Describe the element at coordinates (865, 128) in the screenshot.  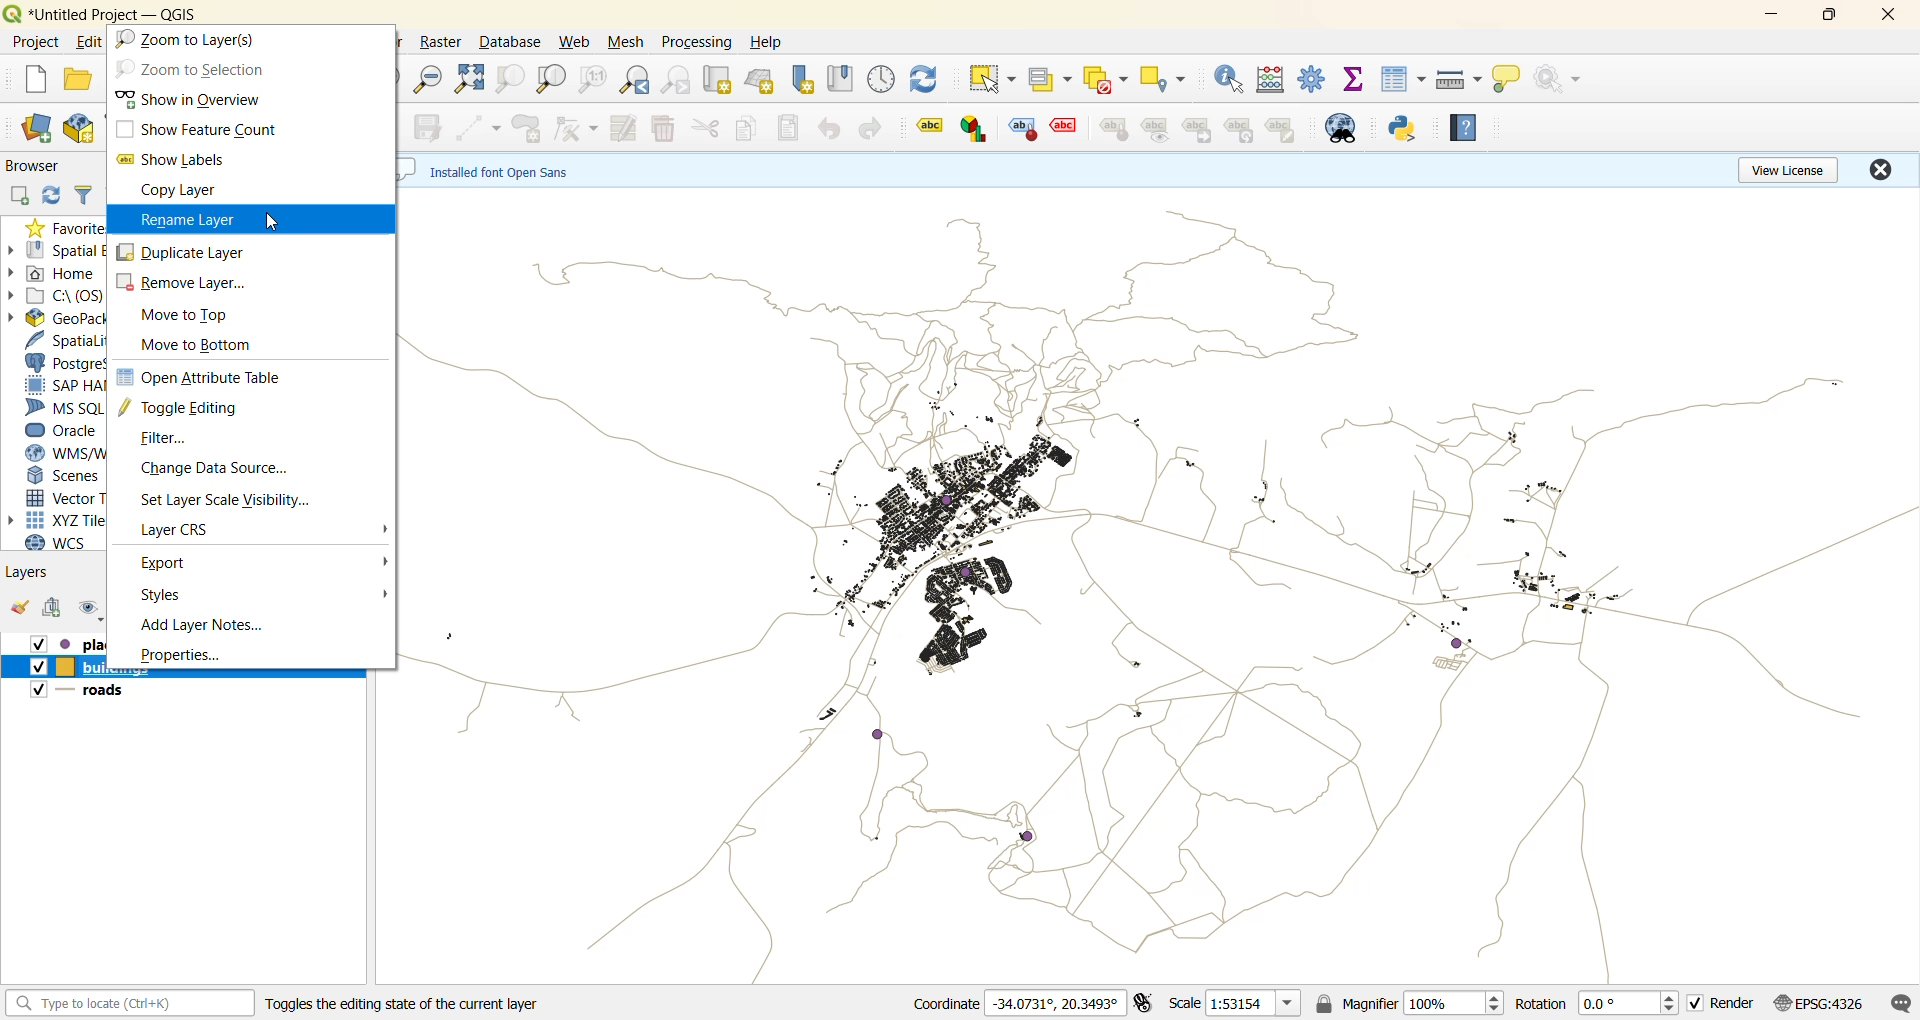
I see `redo` at that location.